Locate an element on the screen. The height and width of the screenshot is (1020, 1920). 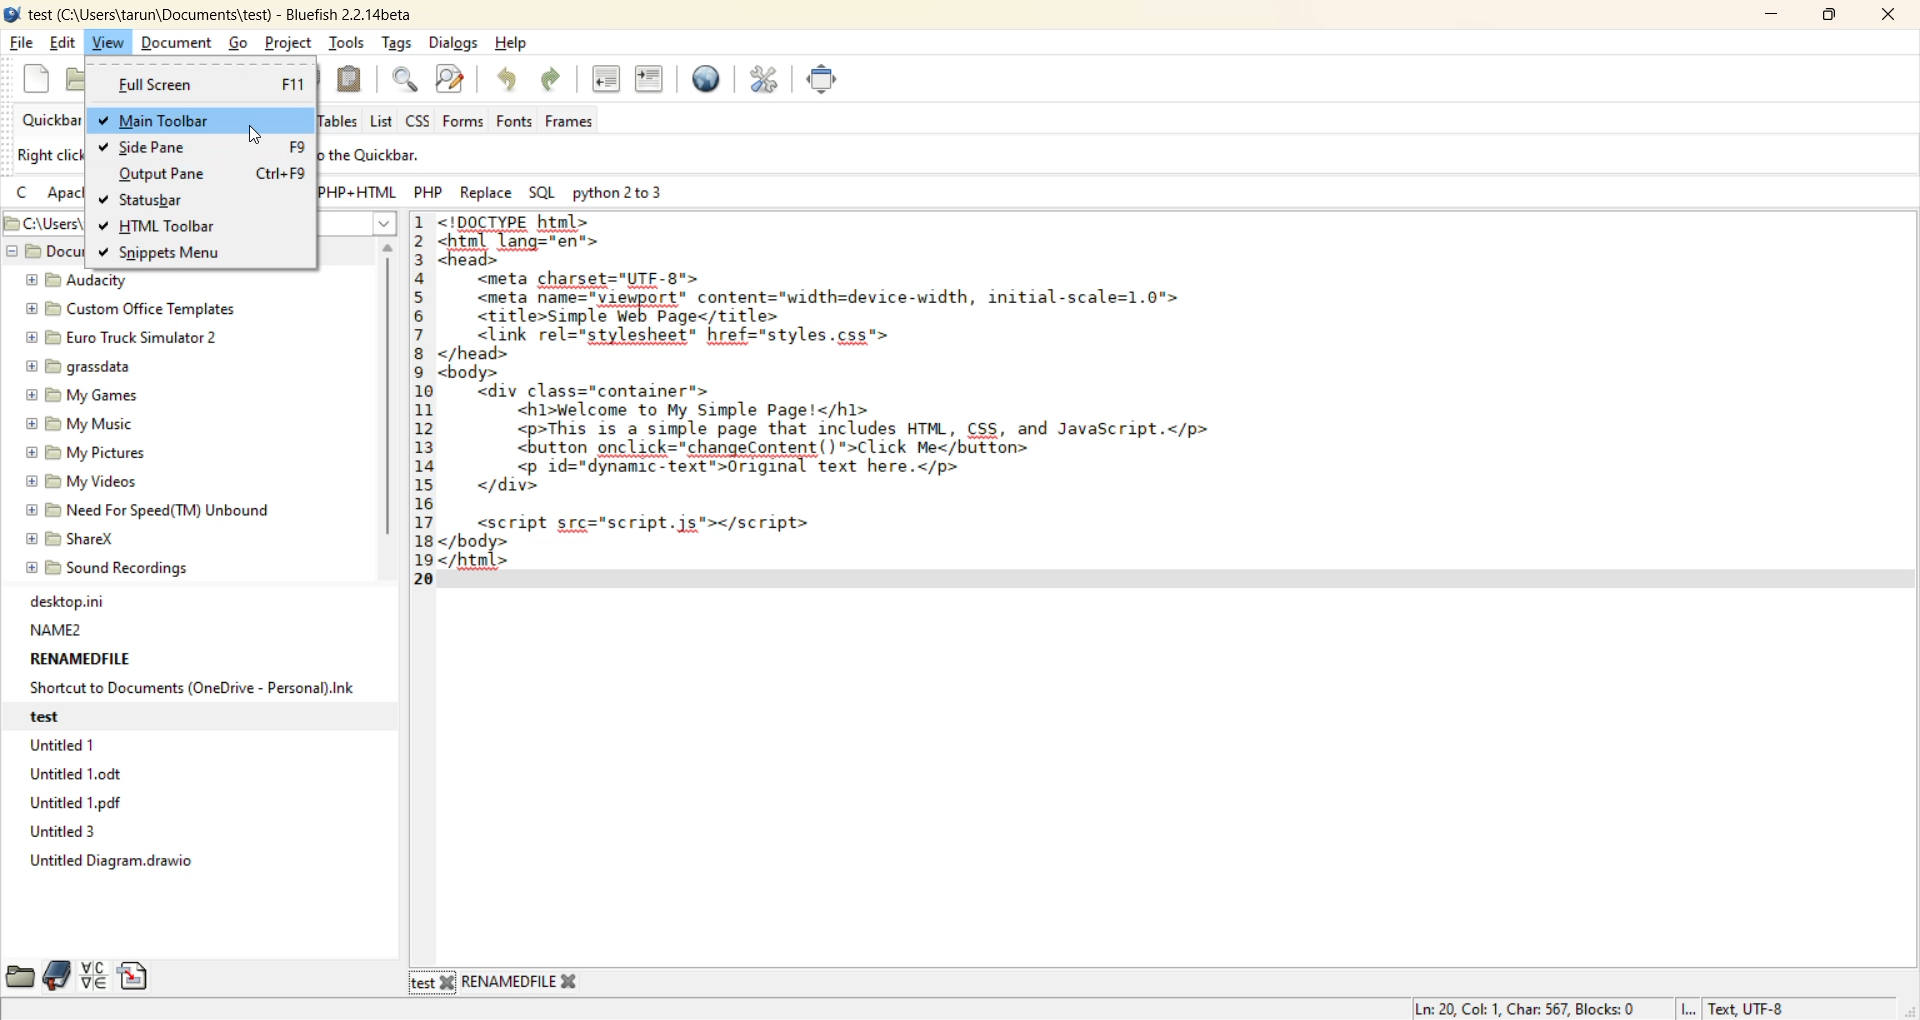
® 9 Custom Office Templates is located at coordinates (131, 310).